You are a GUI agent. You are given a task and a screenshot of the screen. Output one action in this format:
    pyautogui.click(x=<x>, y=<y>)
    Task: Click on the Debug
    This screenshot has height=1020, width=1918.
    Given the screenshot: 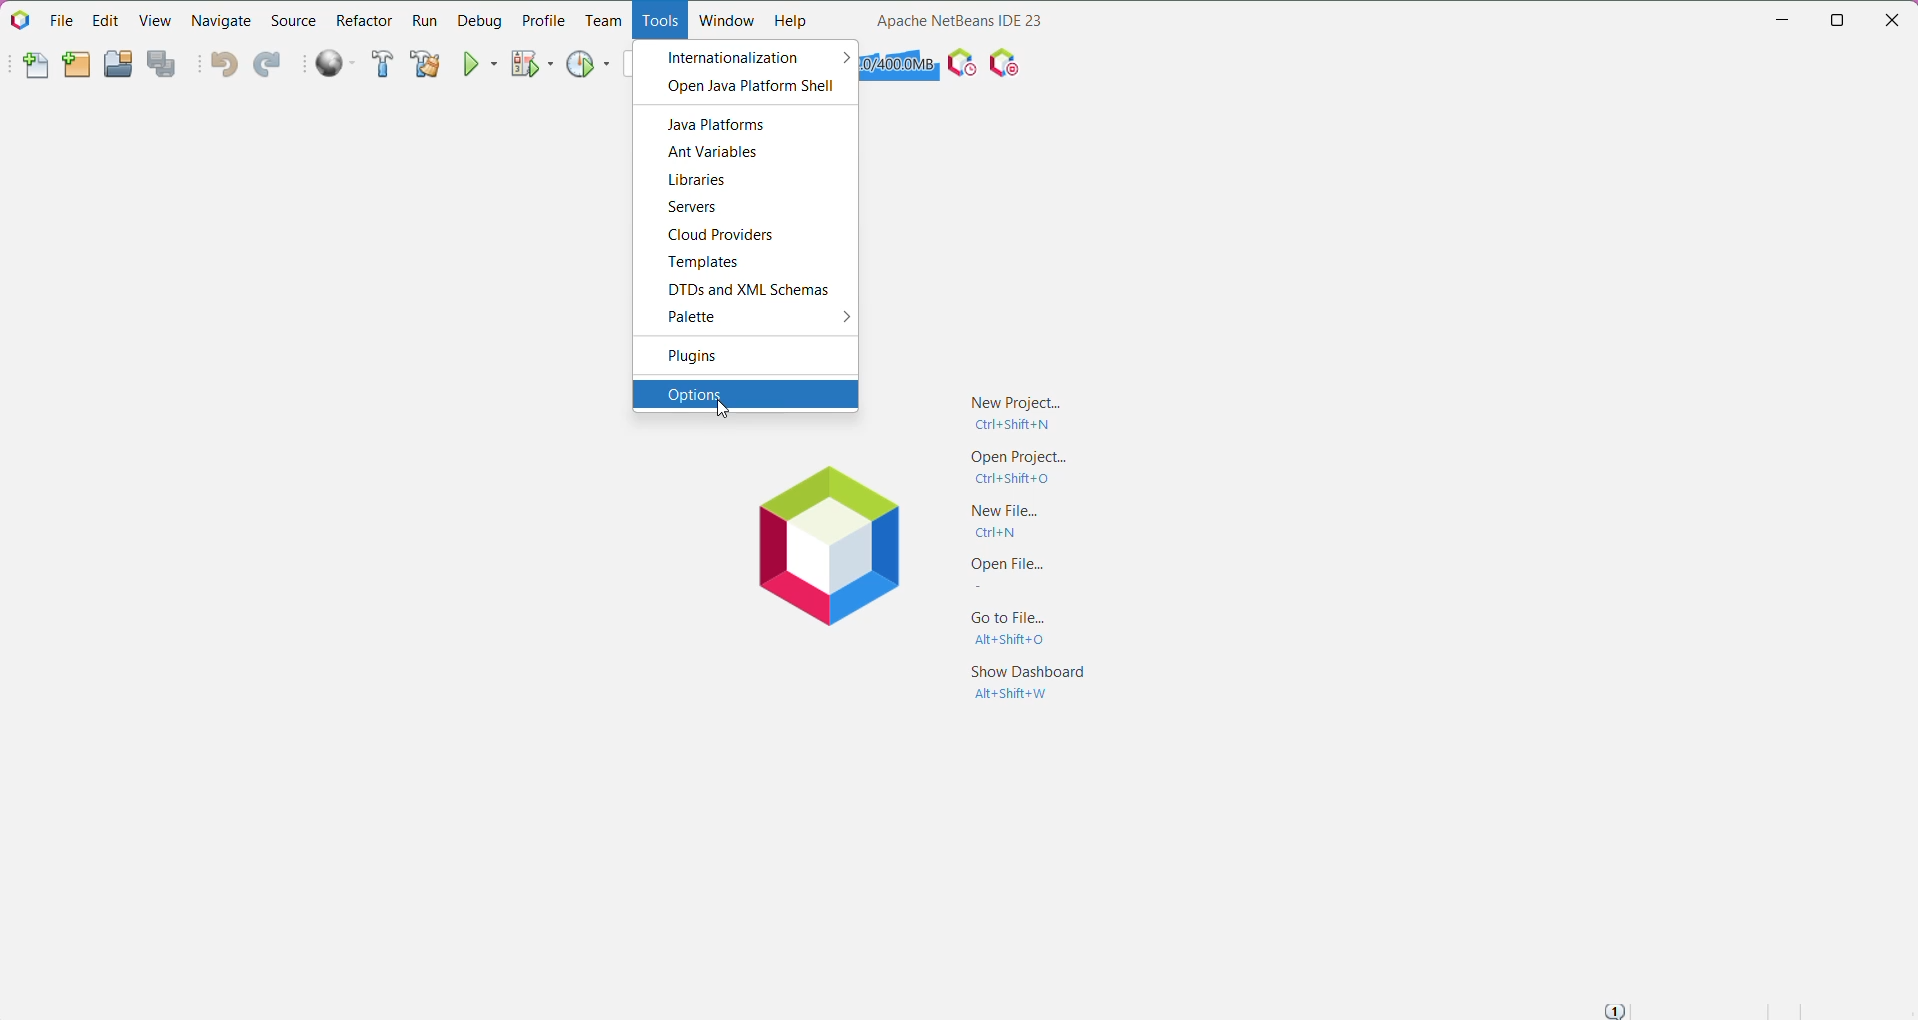 What is the action you would take?
    pyautogui.click(x=478, y=20)
    